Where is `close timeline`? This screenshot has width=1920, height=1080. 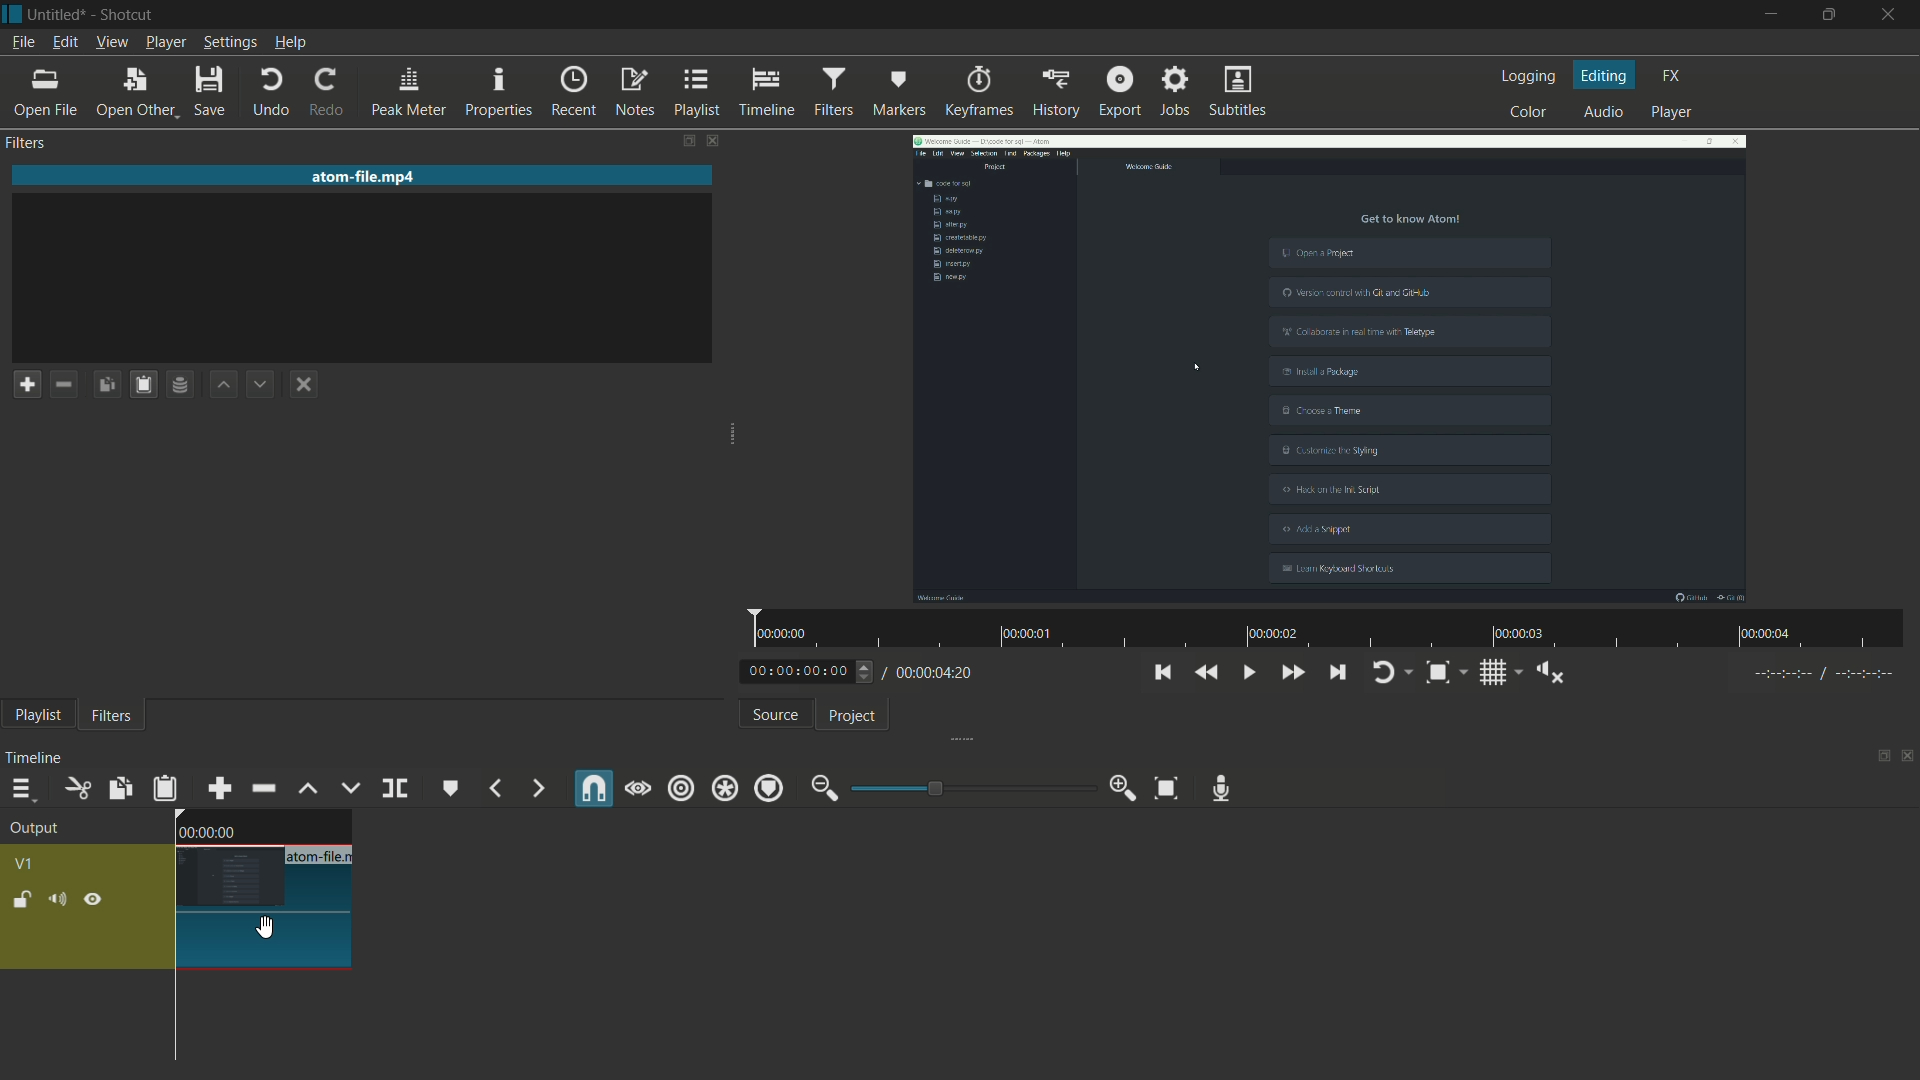
close timeline is located at coordinates (1908, 760).